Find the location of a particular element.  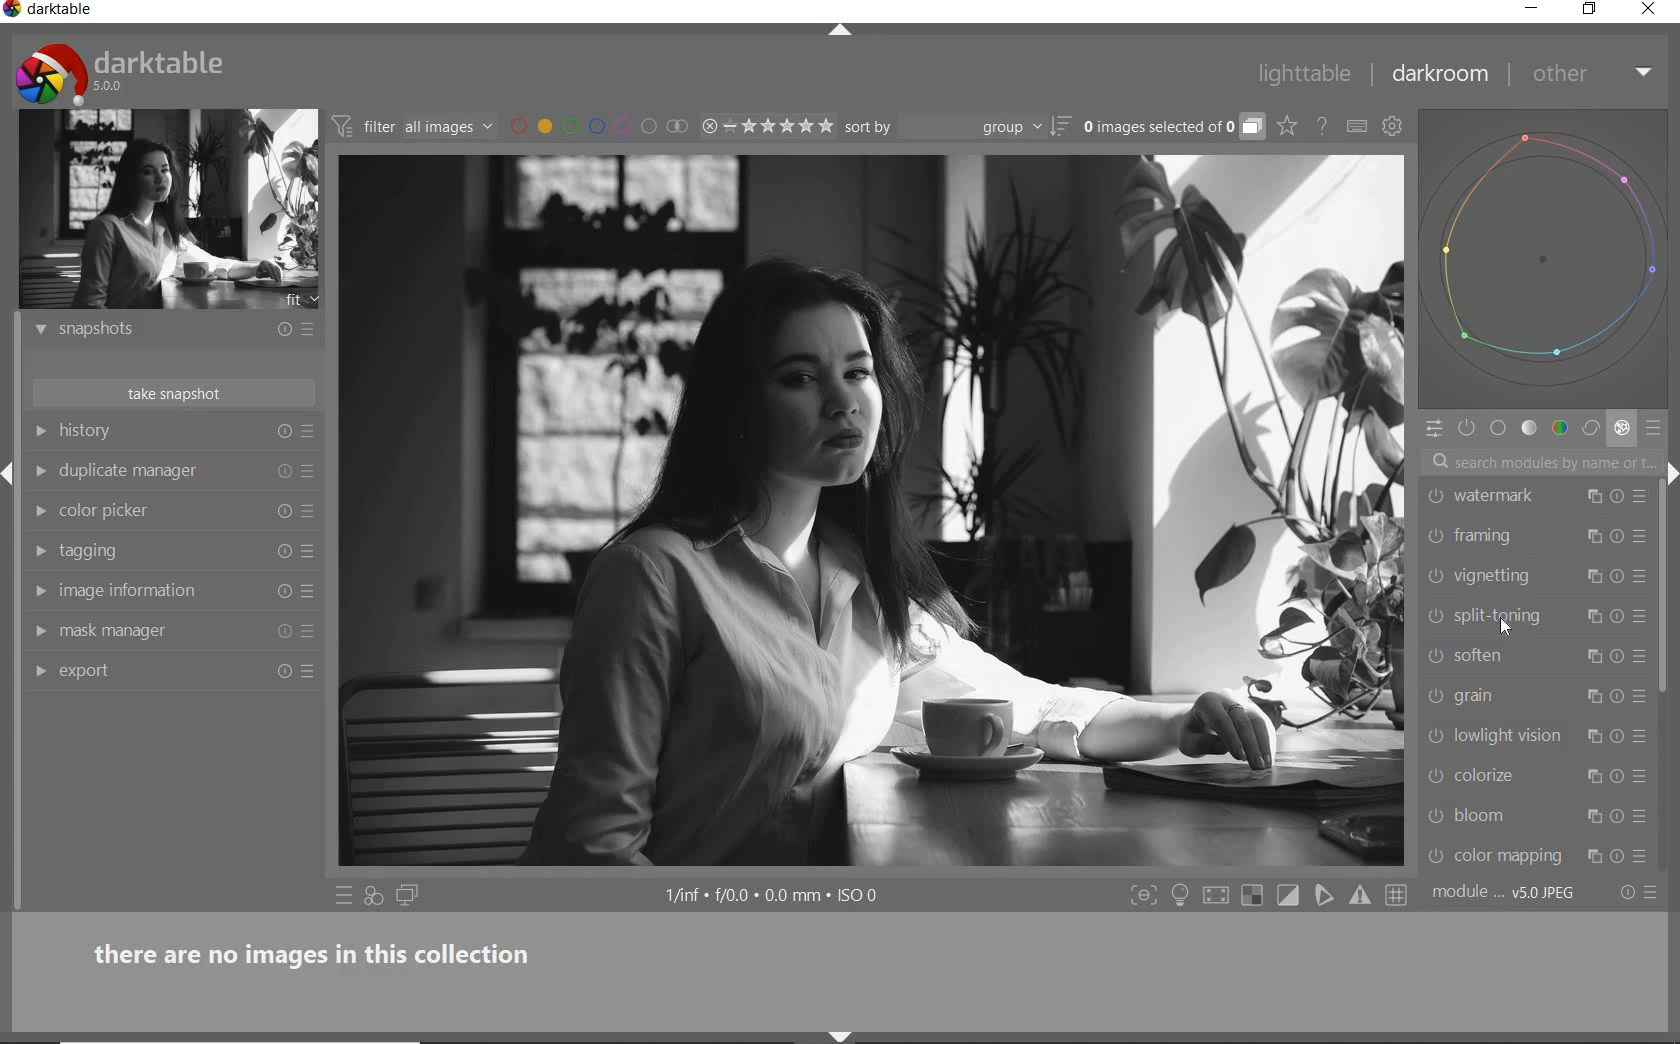

ctrl+b is located at coordinates (1182, 895).